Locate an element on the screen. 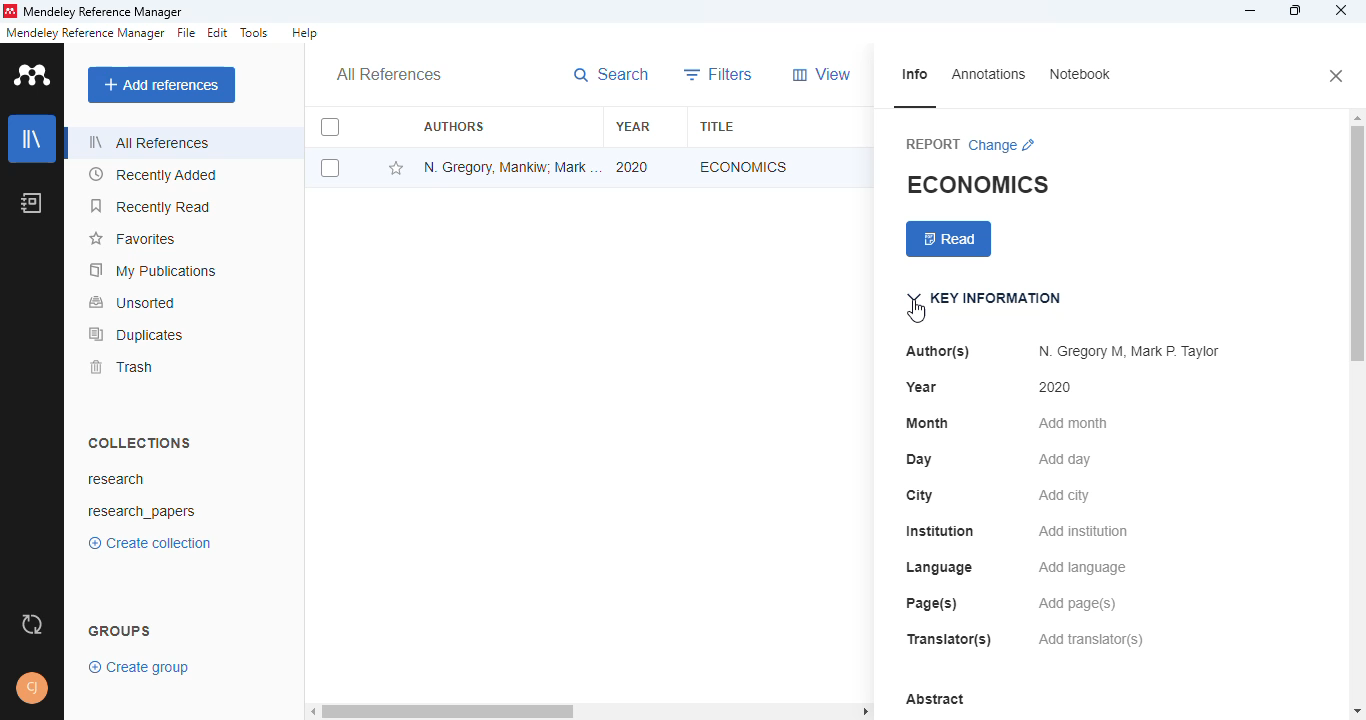 Image resolution: width=1366 pixels, height=720 pixels. report is located at coordinates (933, 145).